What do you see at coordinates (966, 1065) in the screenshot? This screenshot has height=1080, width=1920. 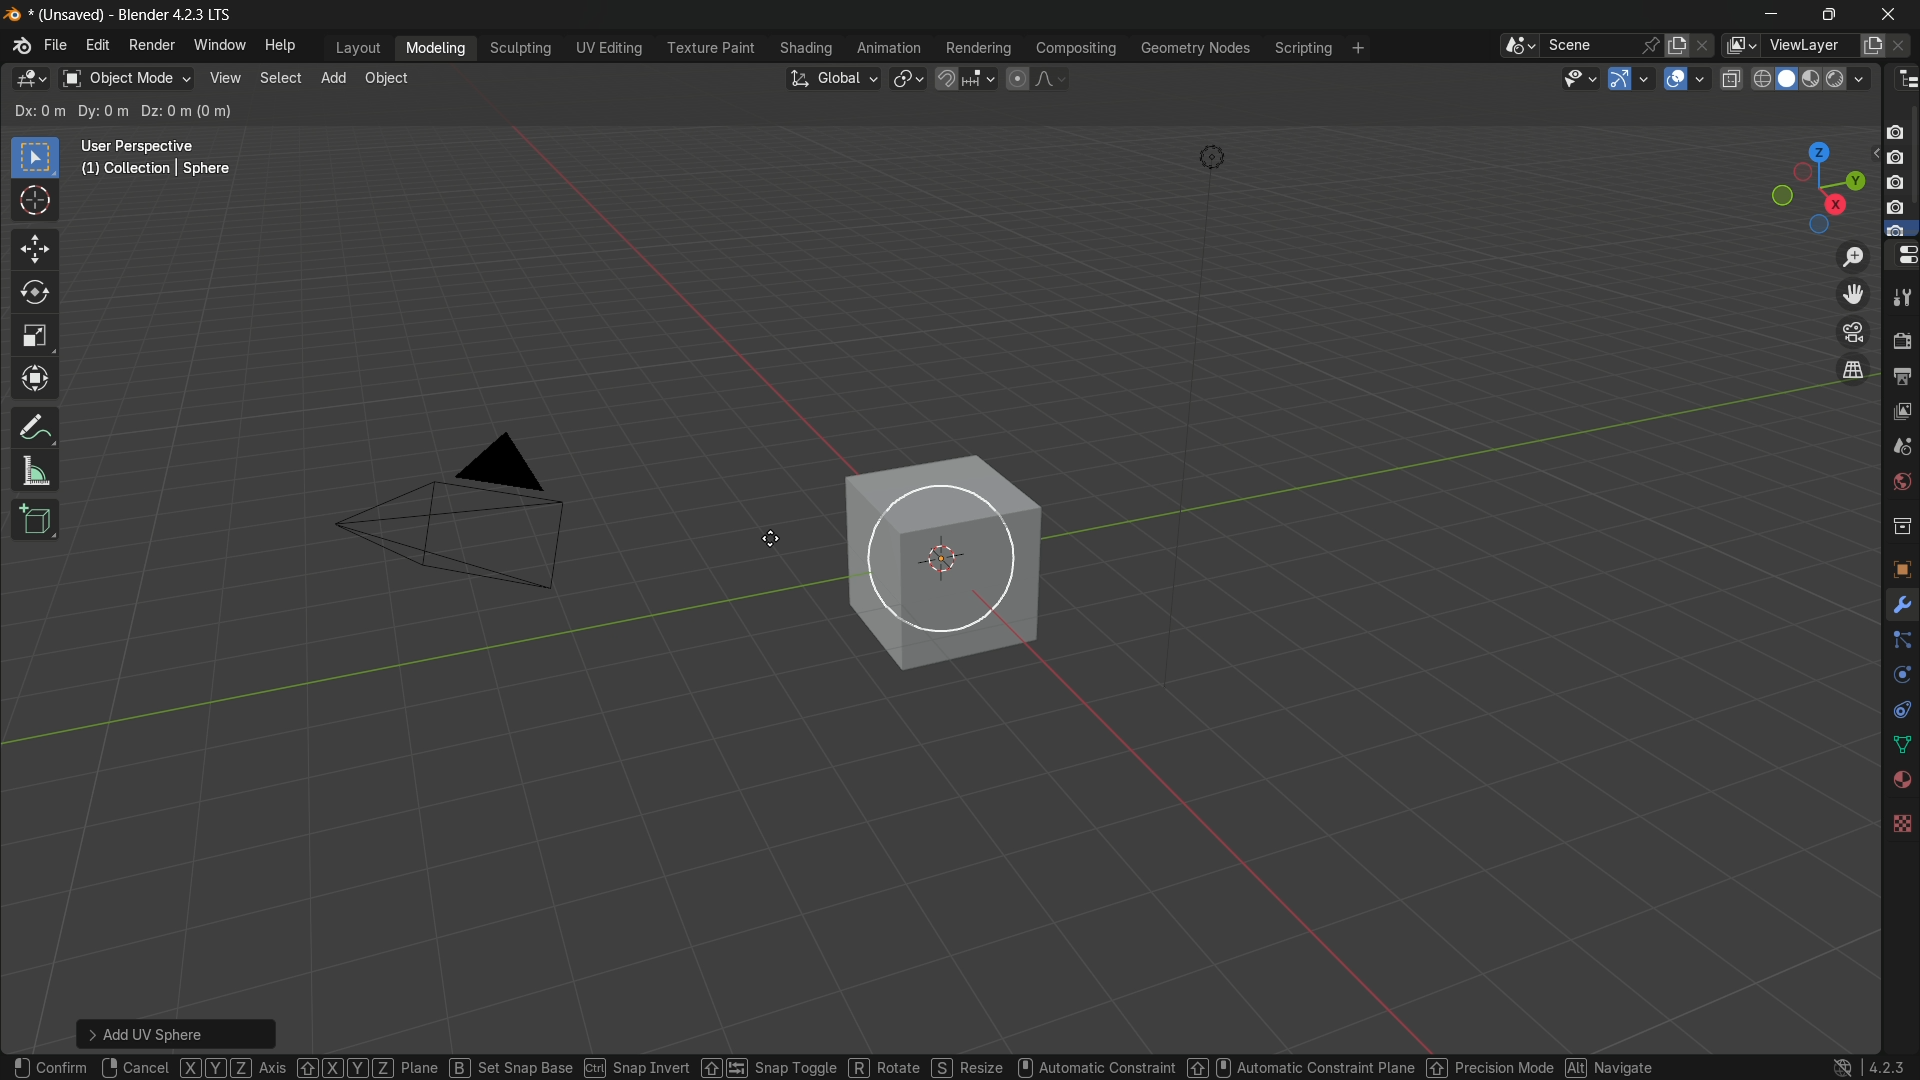 I see `Resize` at bounding box center [966, 1065].